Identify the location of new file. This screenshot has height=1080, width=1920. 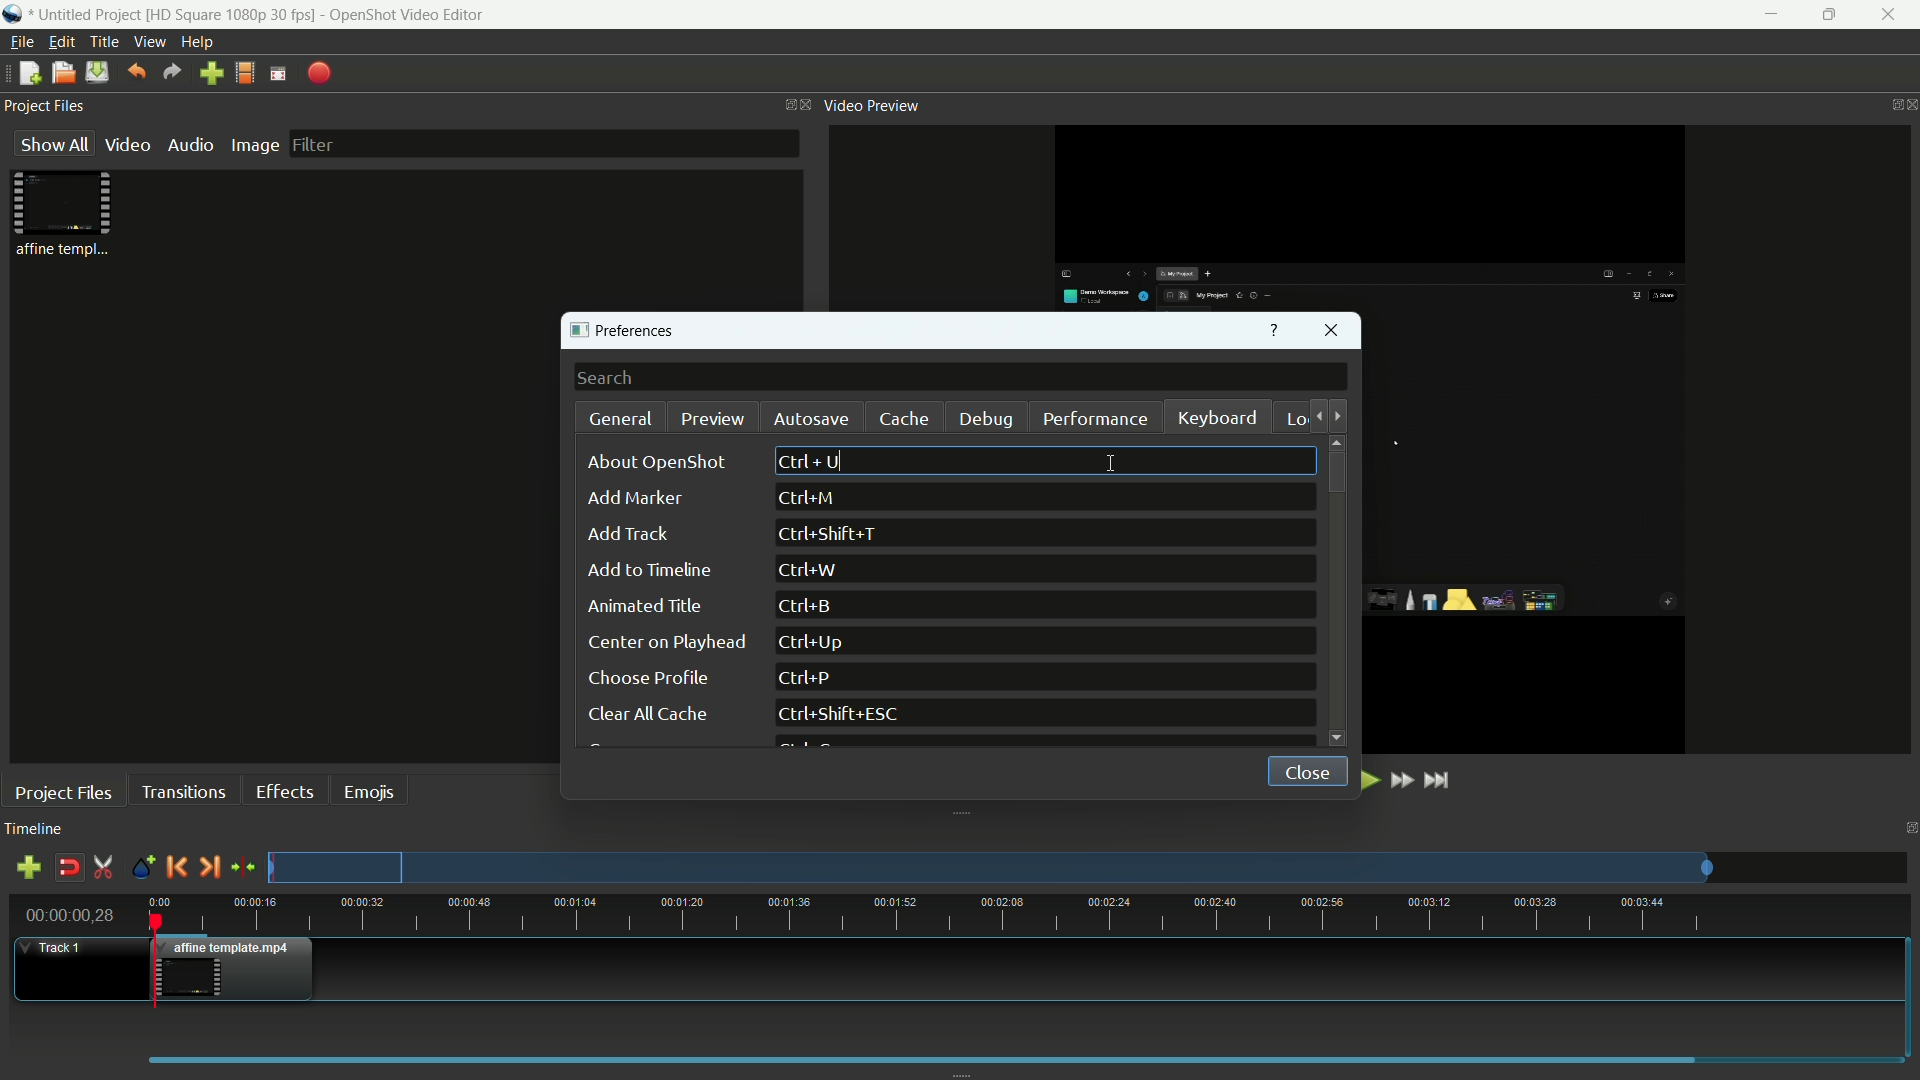
(26, 74).